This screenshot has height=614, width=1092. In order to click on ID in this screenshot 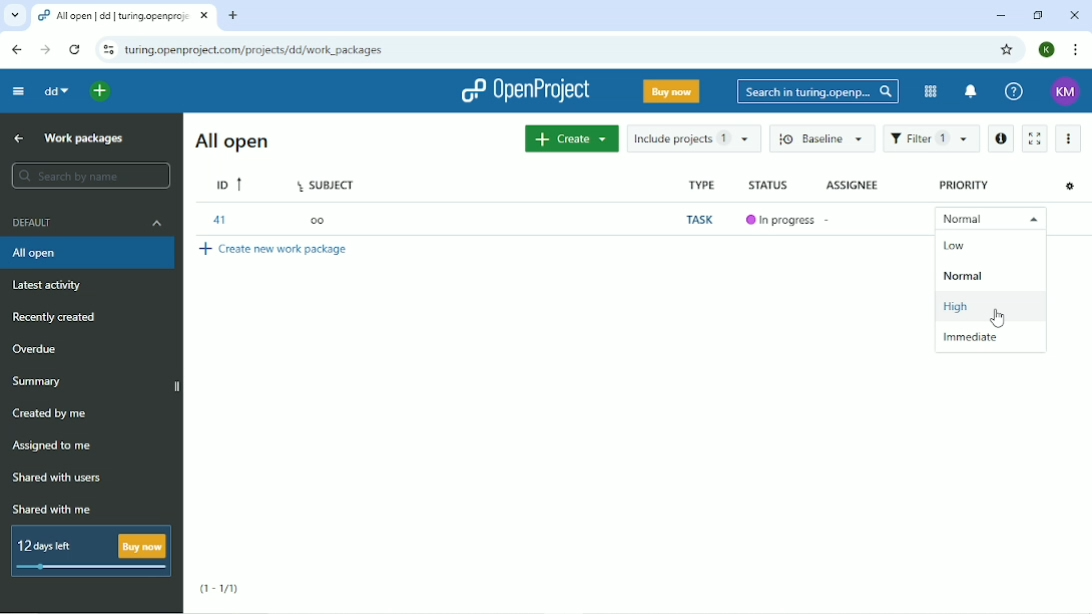, I will do `click(231, 183)`.